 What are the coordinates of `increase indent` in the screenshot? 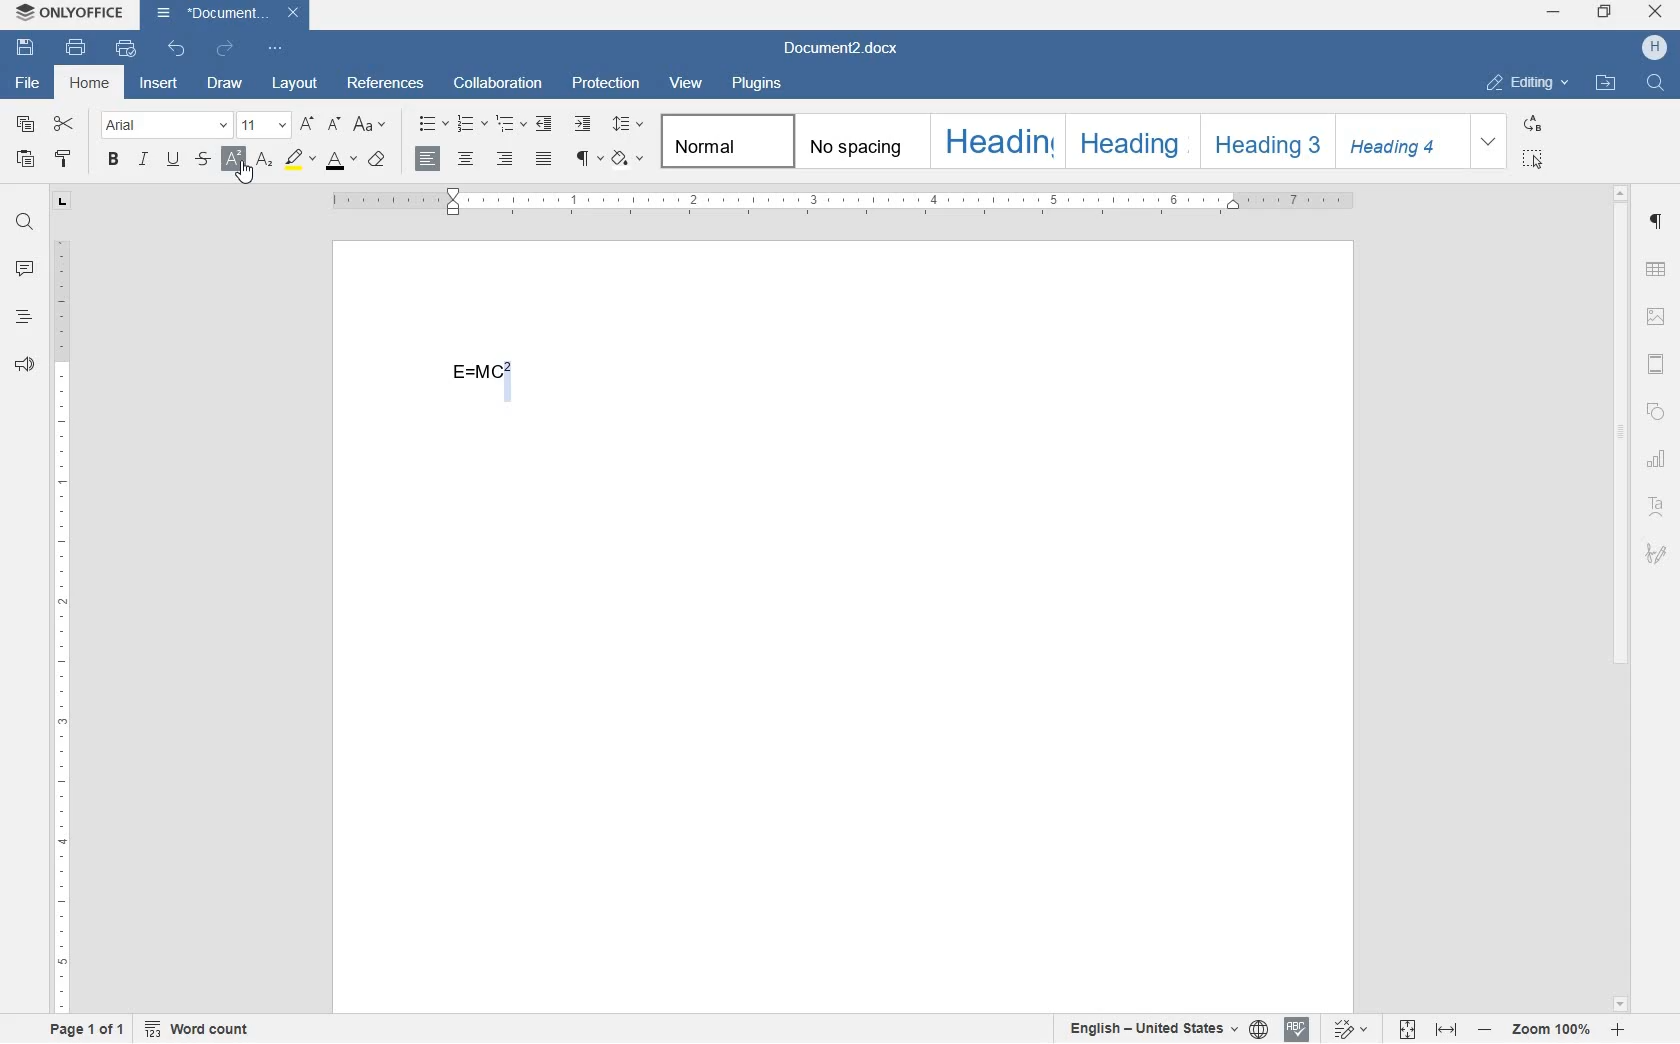 It's located at (582, 123).